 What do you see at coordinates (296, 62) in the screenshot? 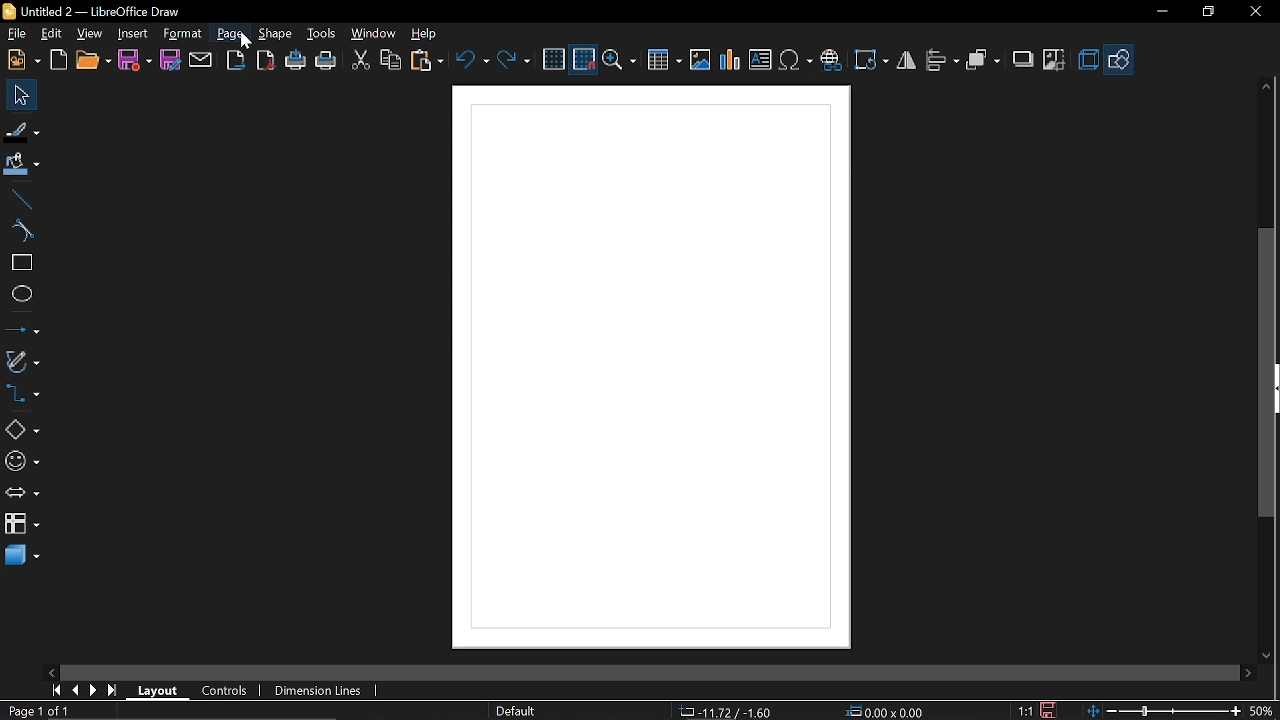
I see `Print directly` at bounding box center [296, 62].